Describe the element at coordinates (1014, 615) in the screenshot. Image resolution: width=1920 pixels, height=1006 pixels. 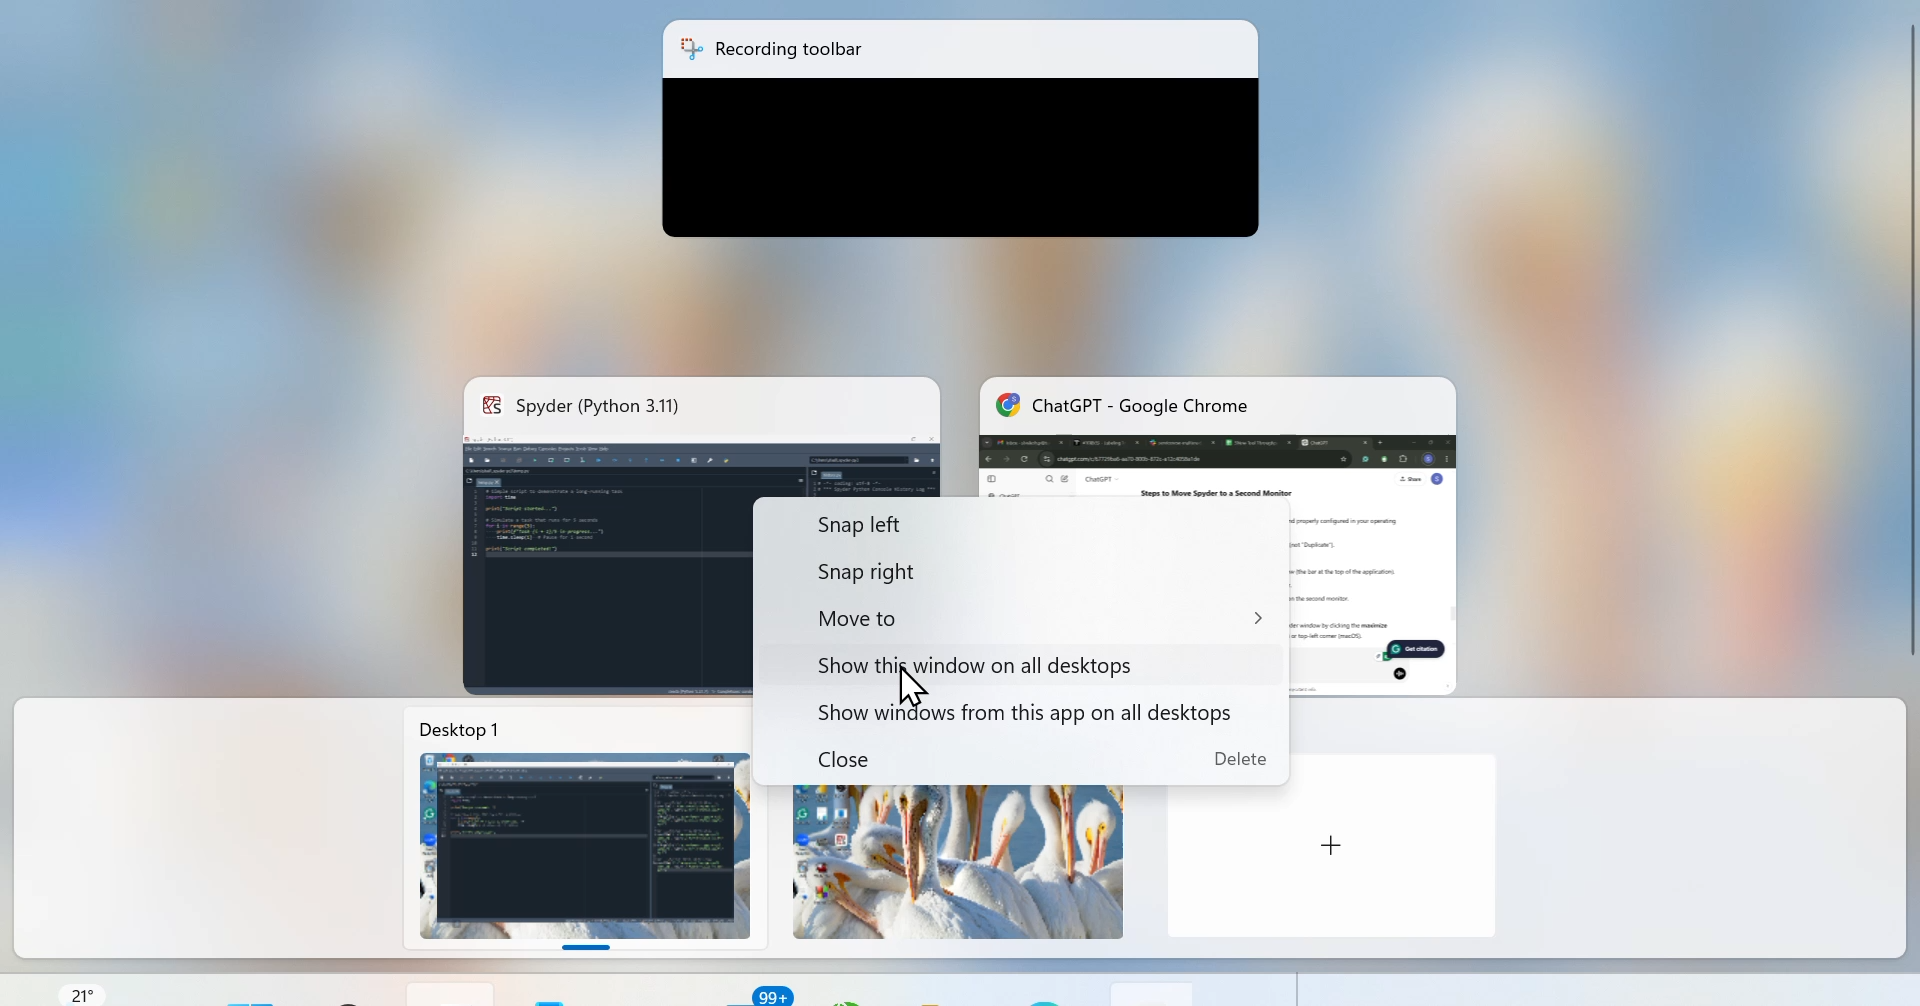
I see `Move to` at that location.